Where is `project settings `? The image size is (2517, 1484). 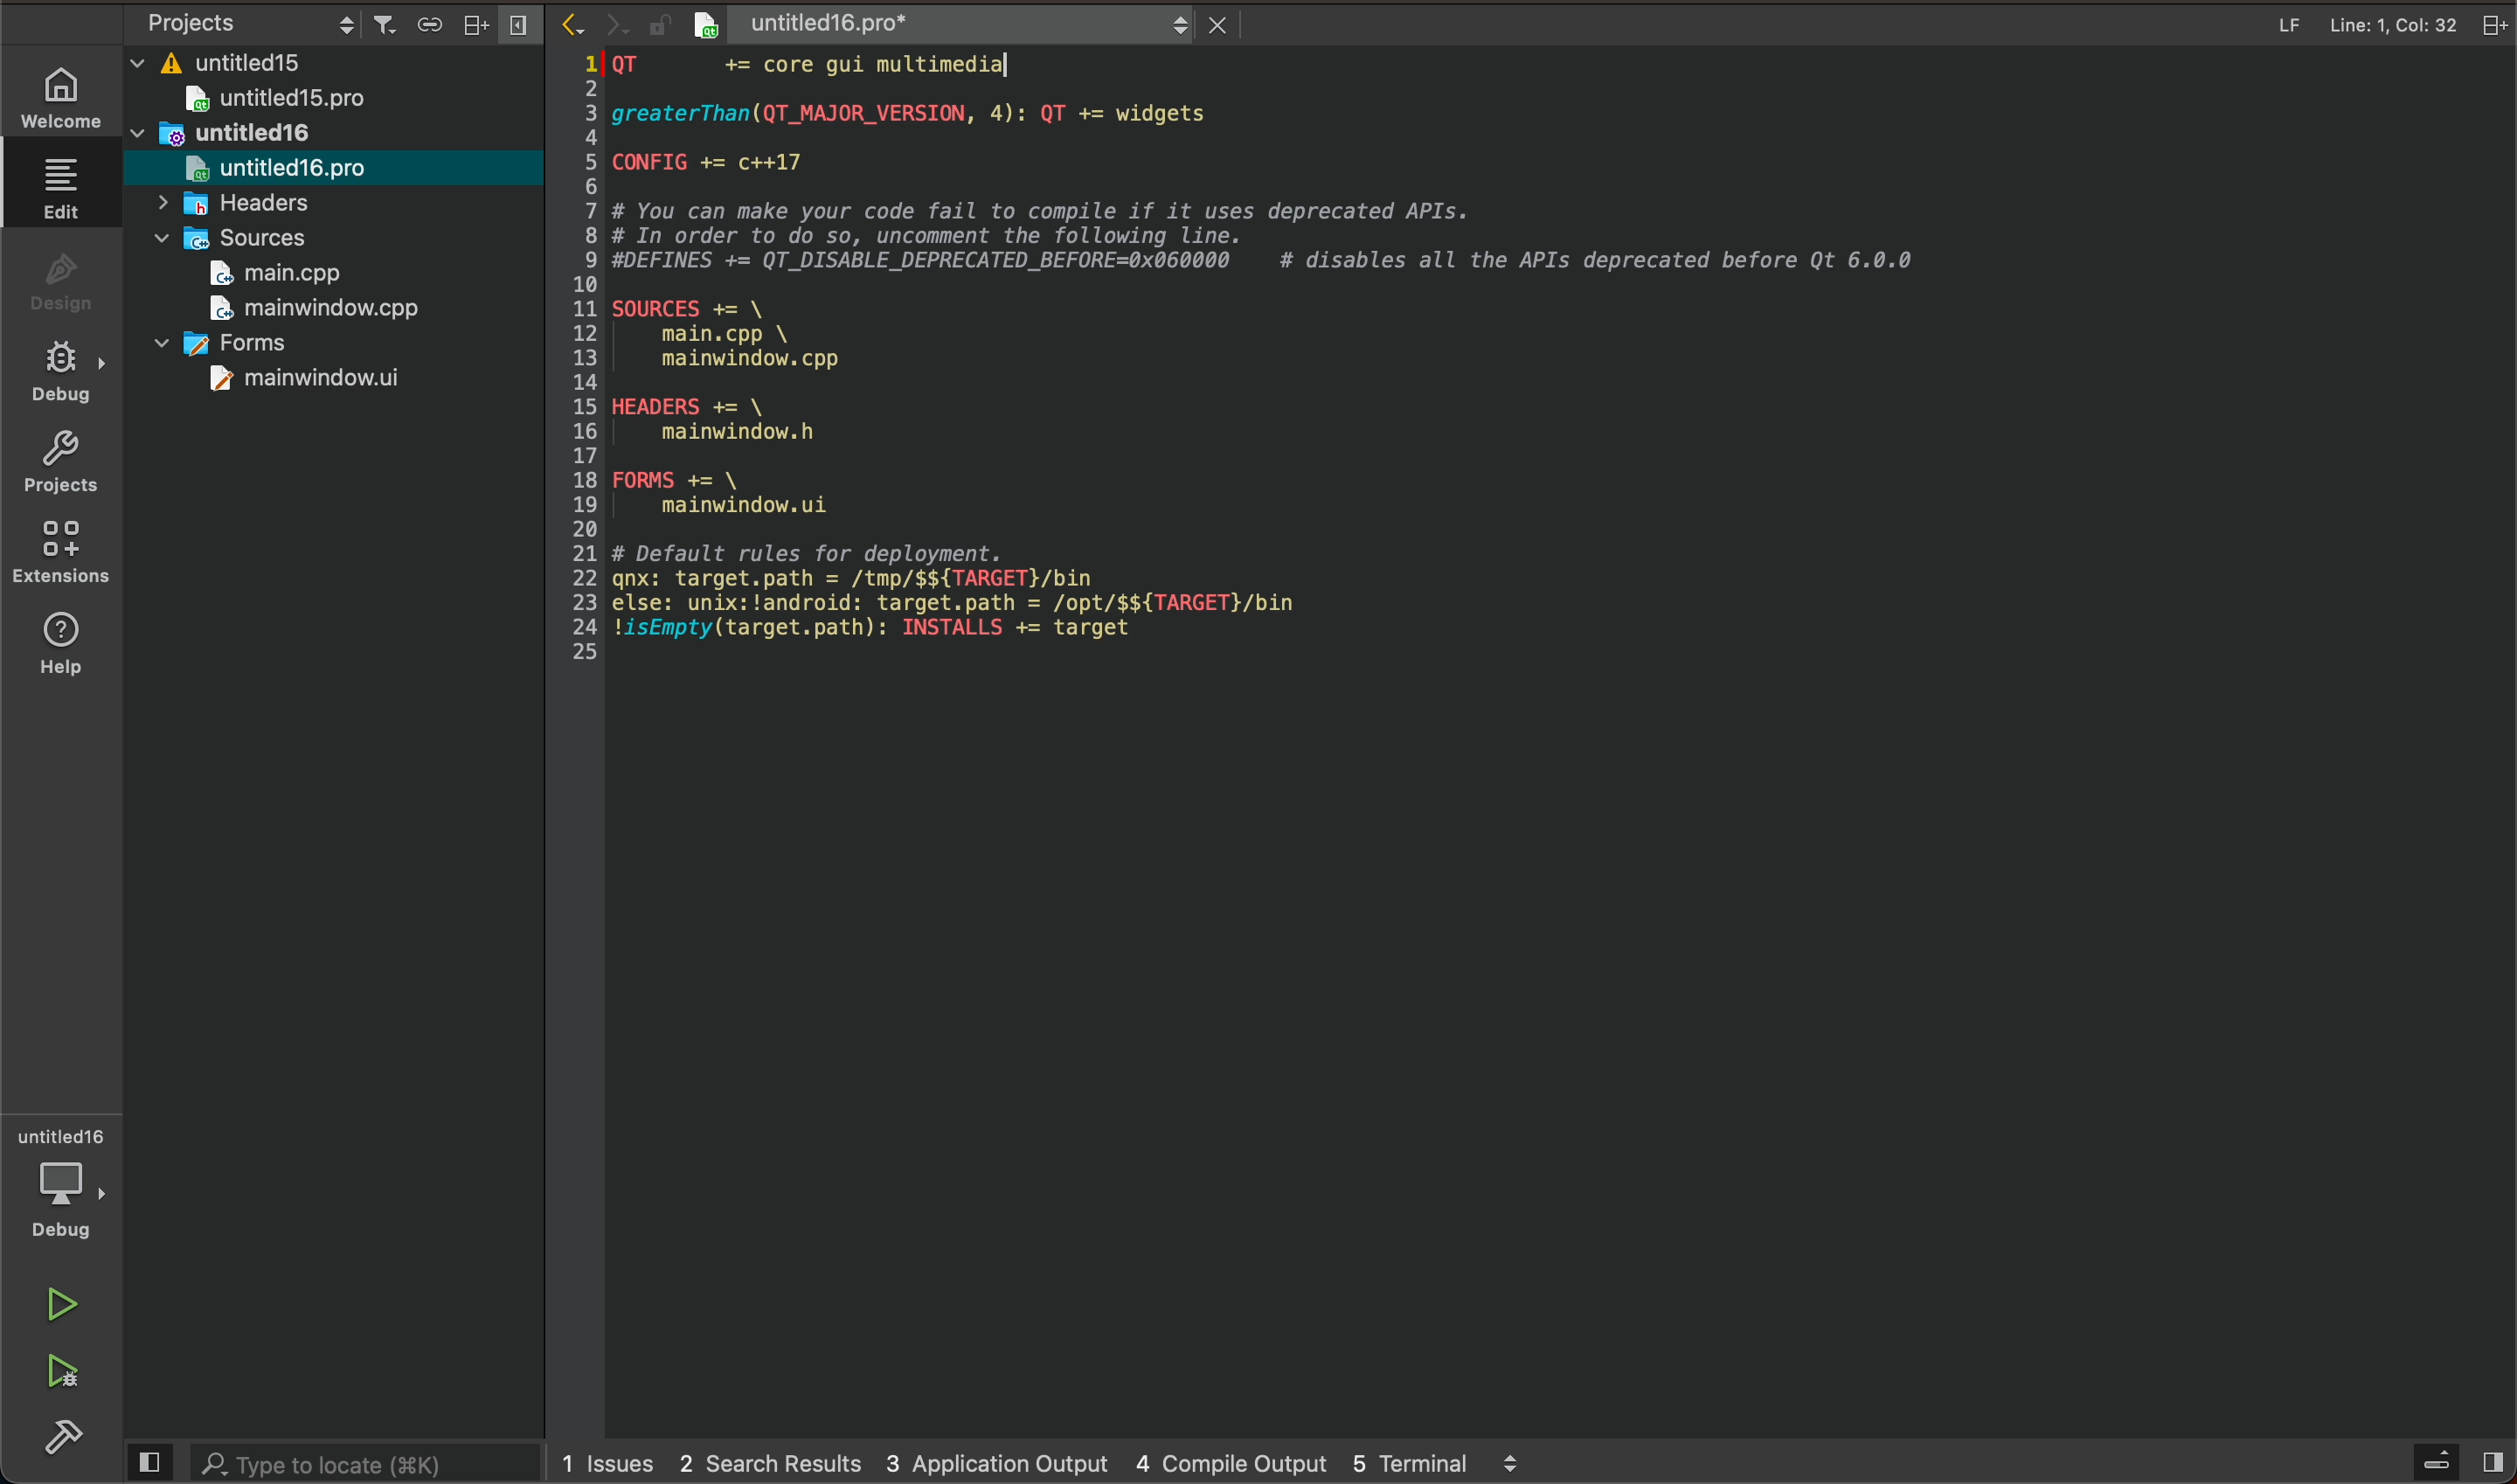 project settings  is located at coordinates (326, 22).